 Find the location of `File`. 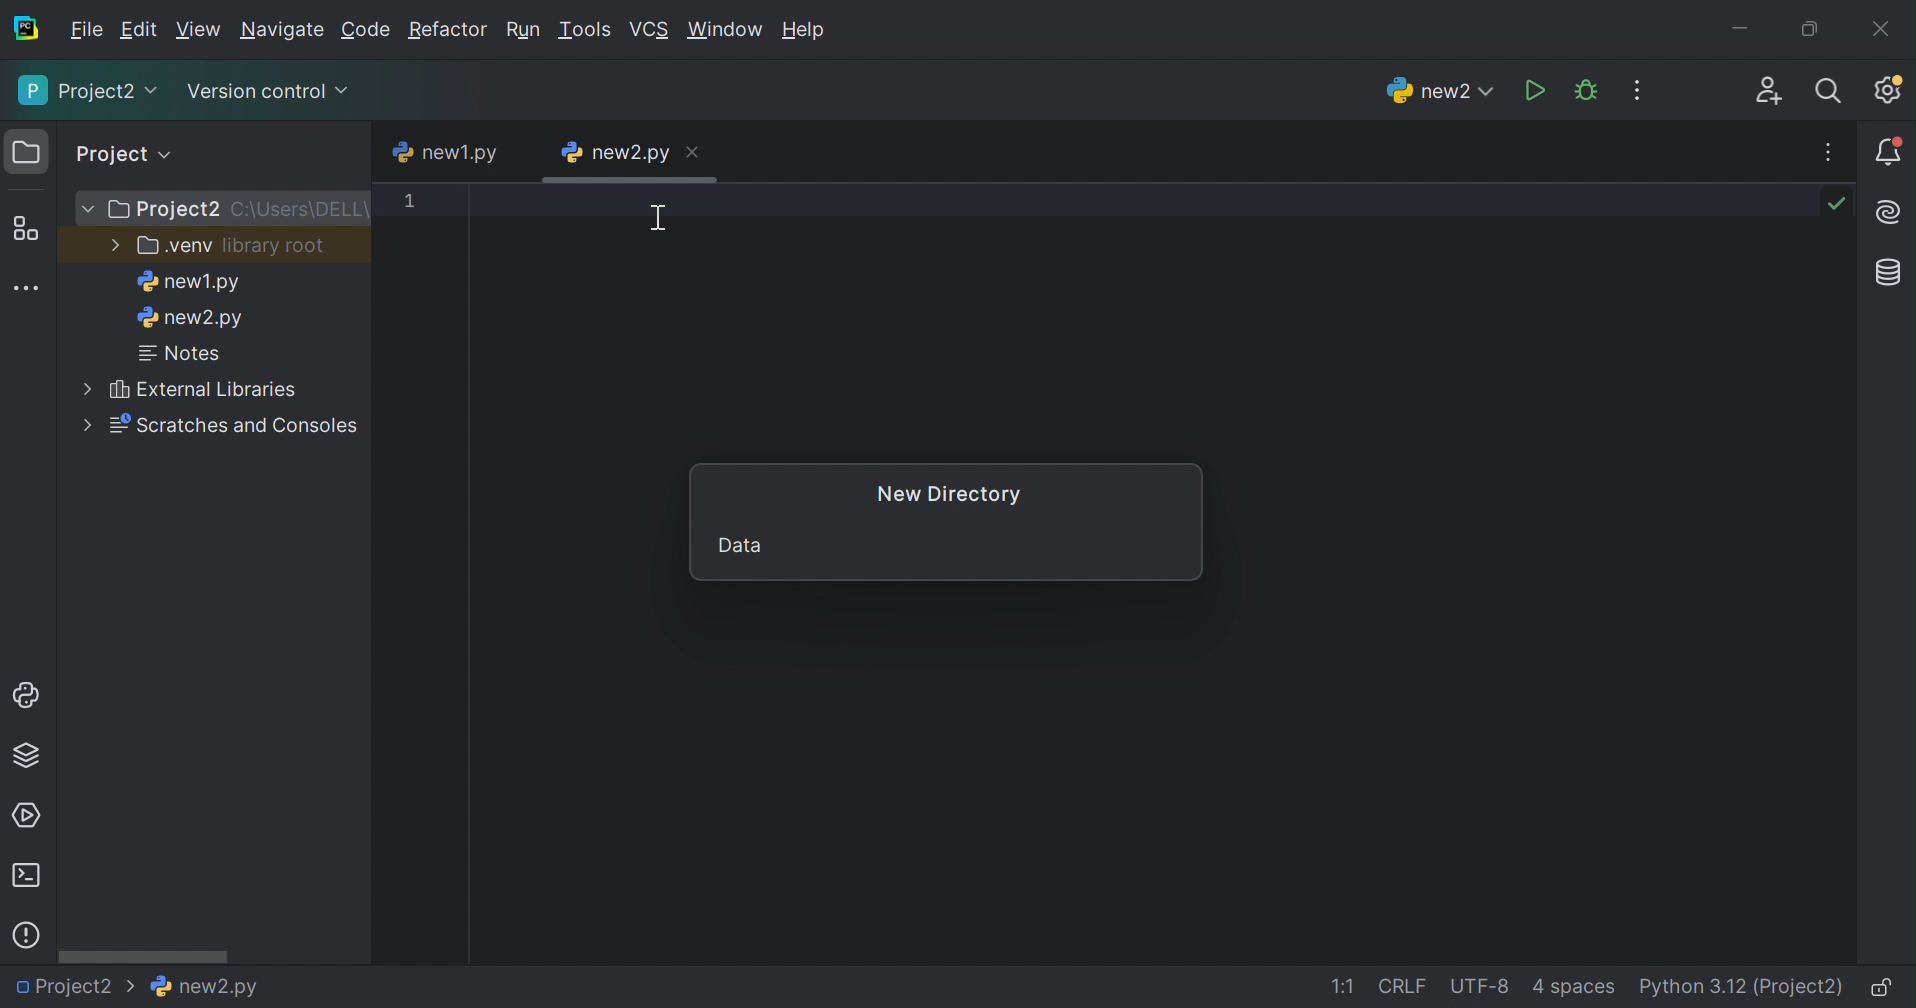

File is located at coordinates (84, 31).